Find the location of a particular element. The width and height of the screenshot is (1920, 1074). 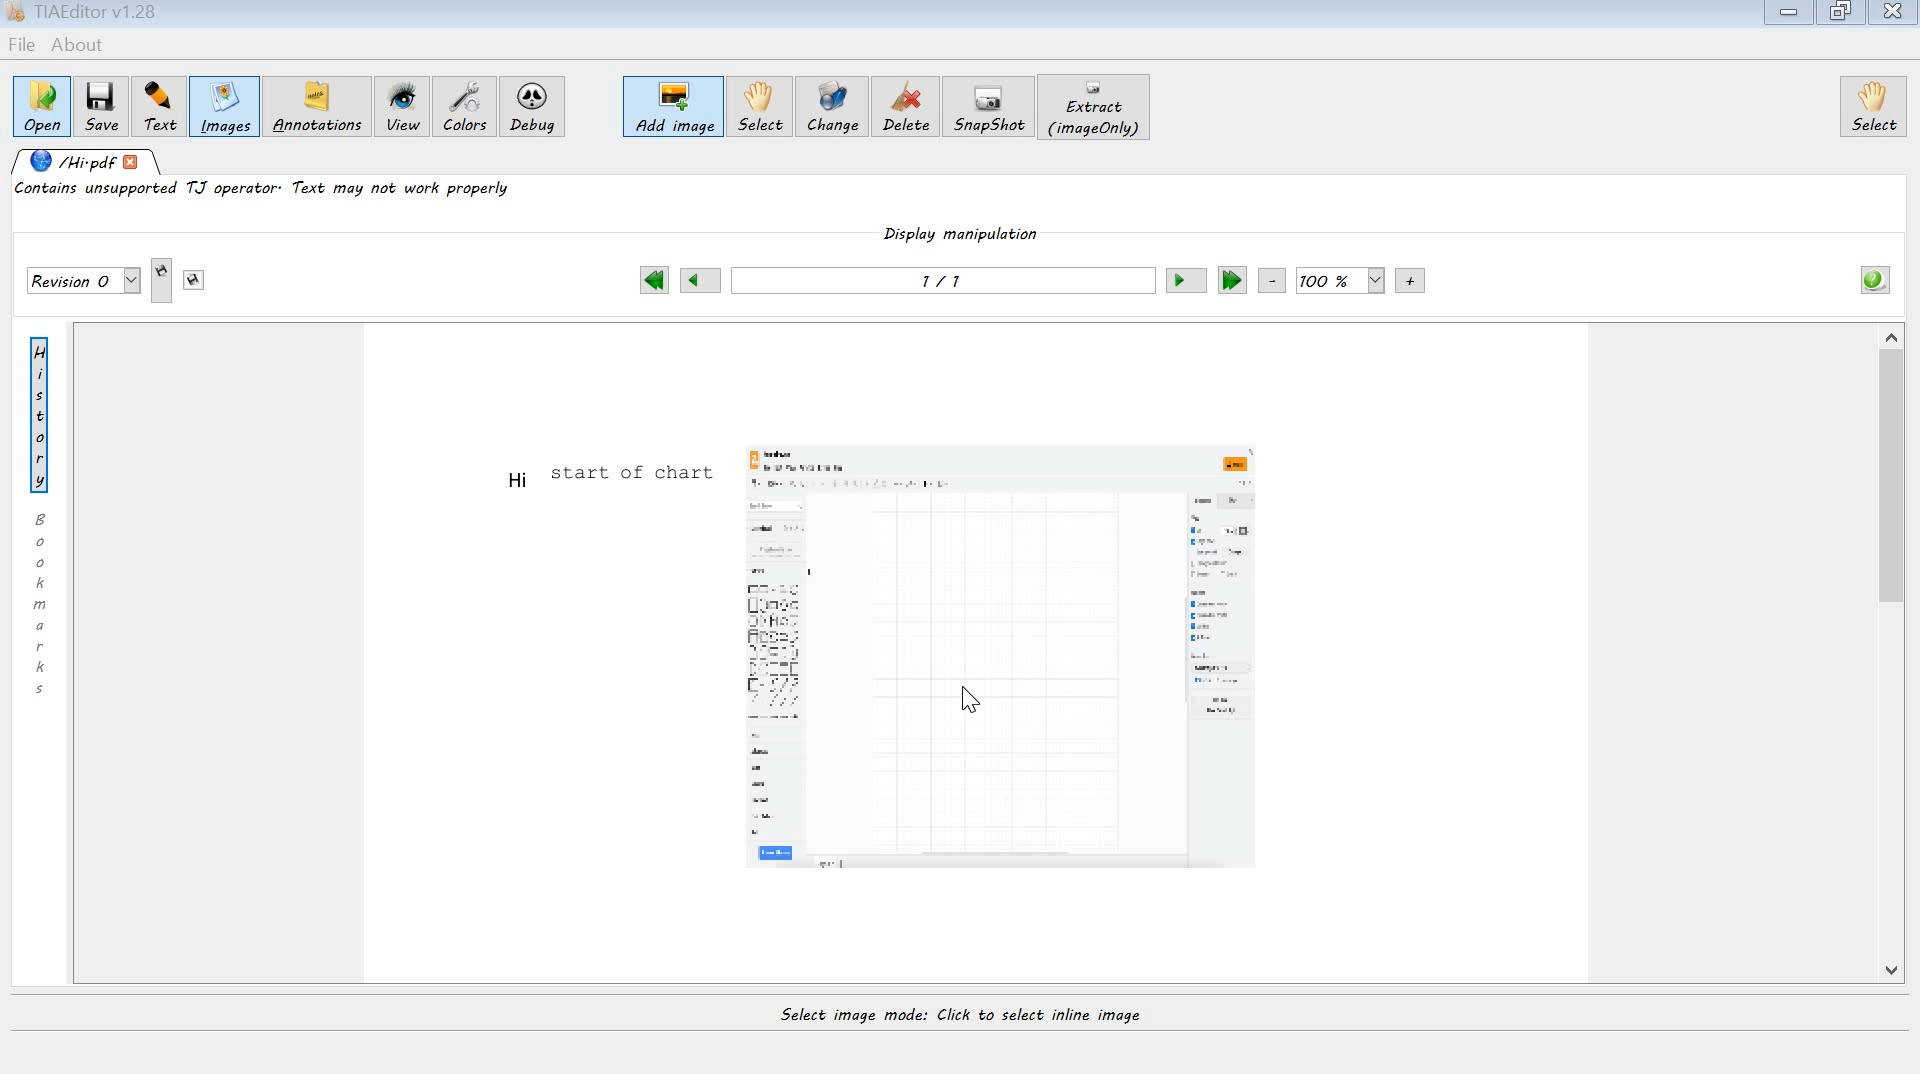

about is located at coordinates (80, 47).